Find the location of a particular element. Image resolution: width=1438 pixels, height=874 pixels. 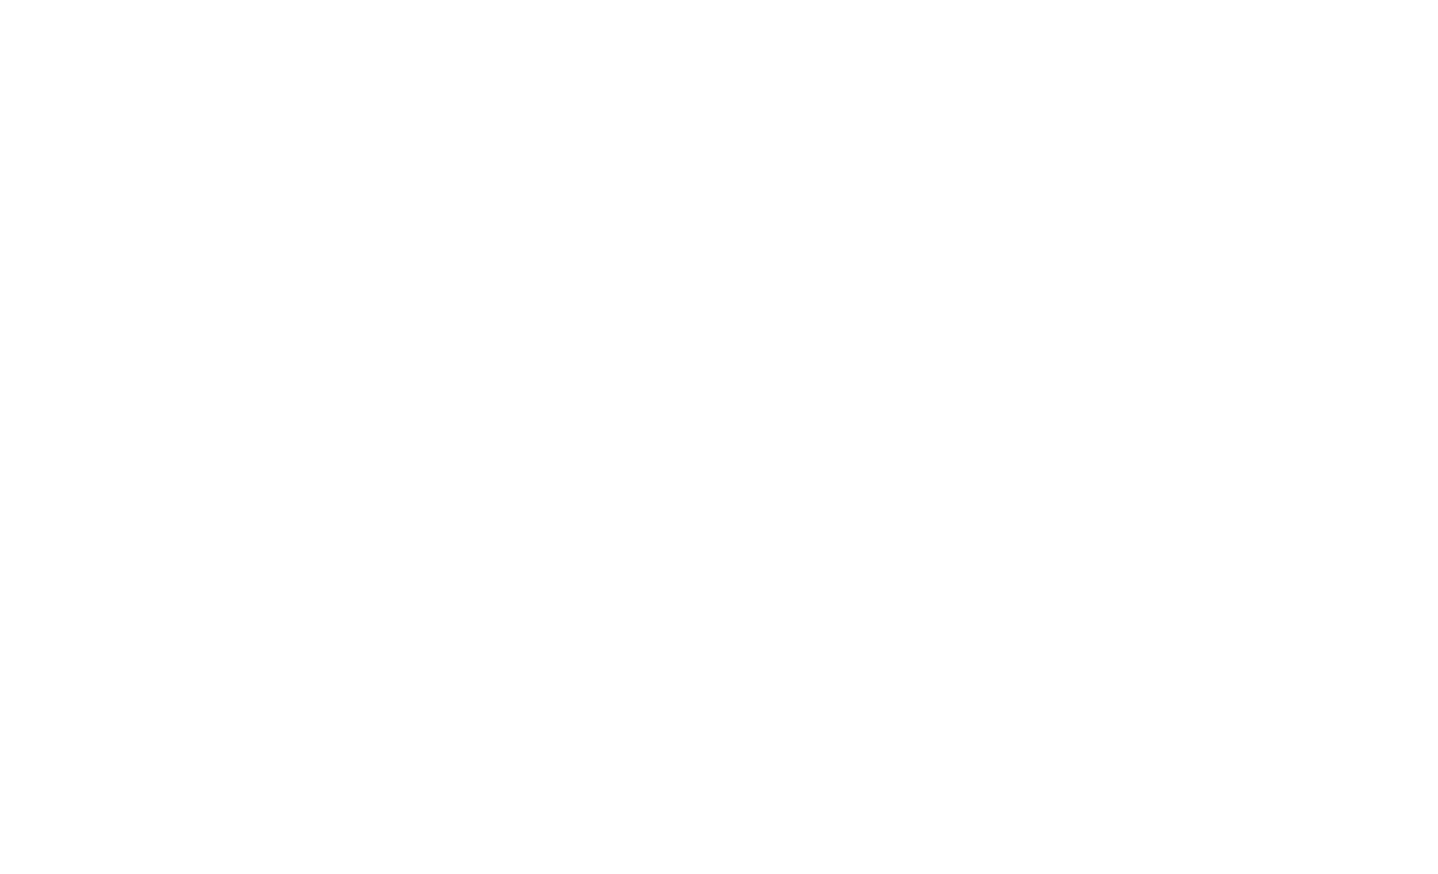

Delete is located at coordinates (1109, 676).